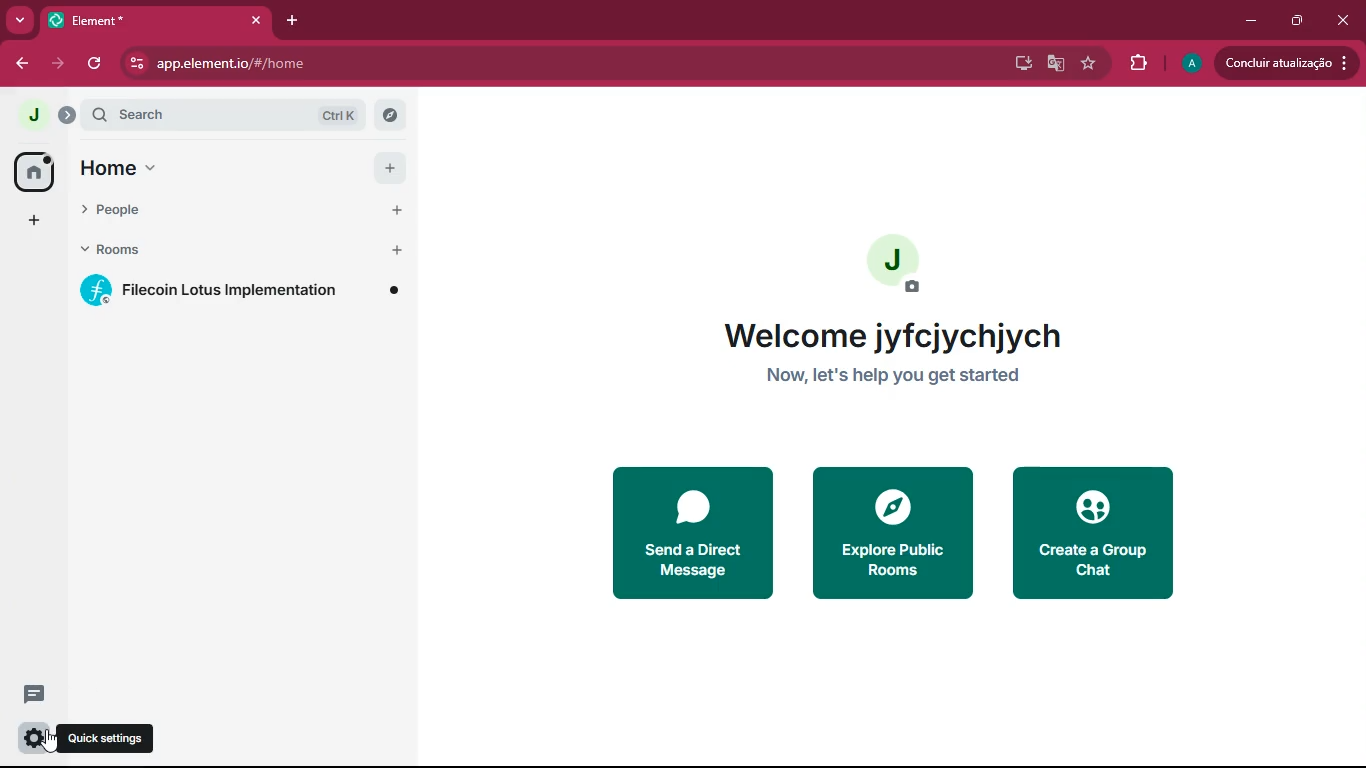 The height and width of the screenshot is (768, 1366). I want to click on desktop, so click(1020, 62).